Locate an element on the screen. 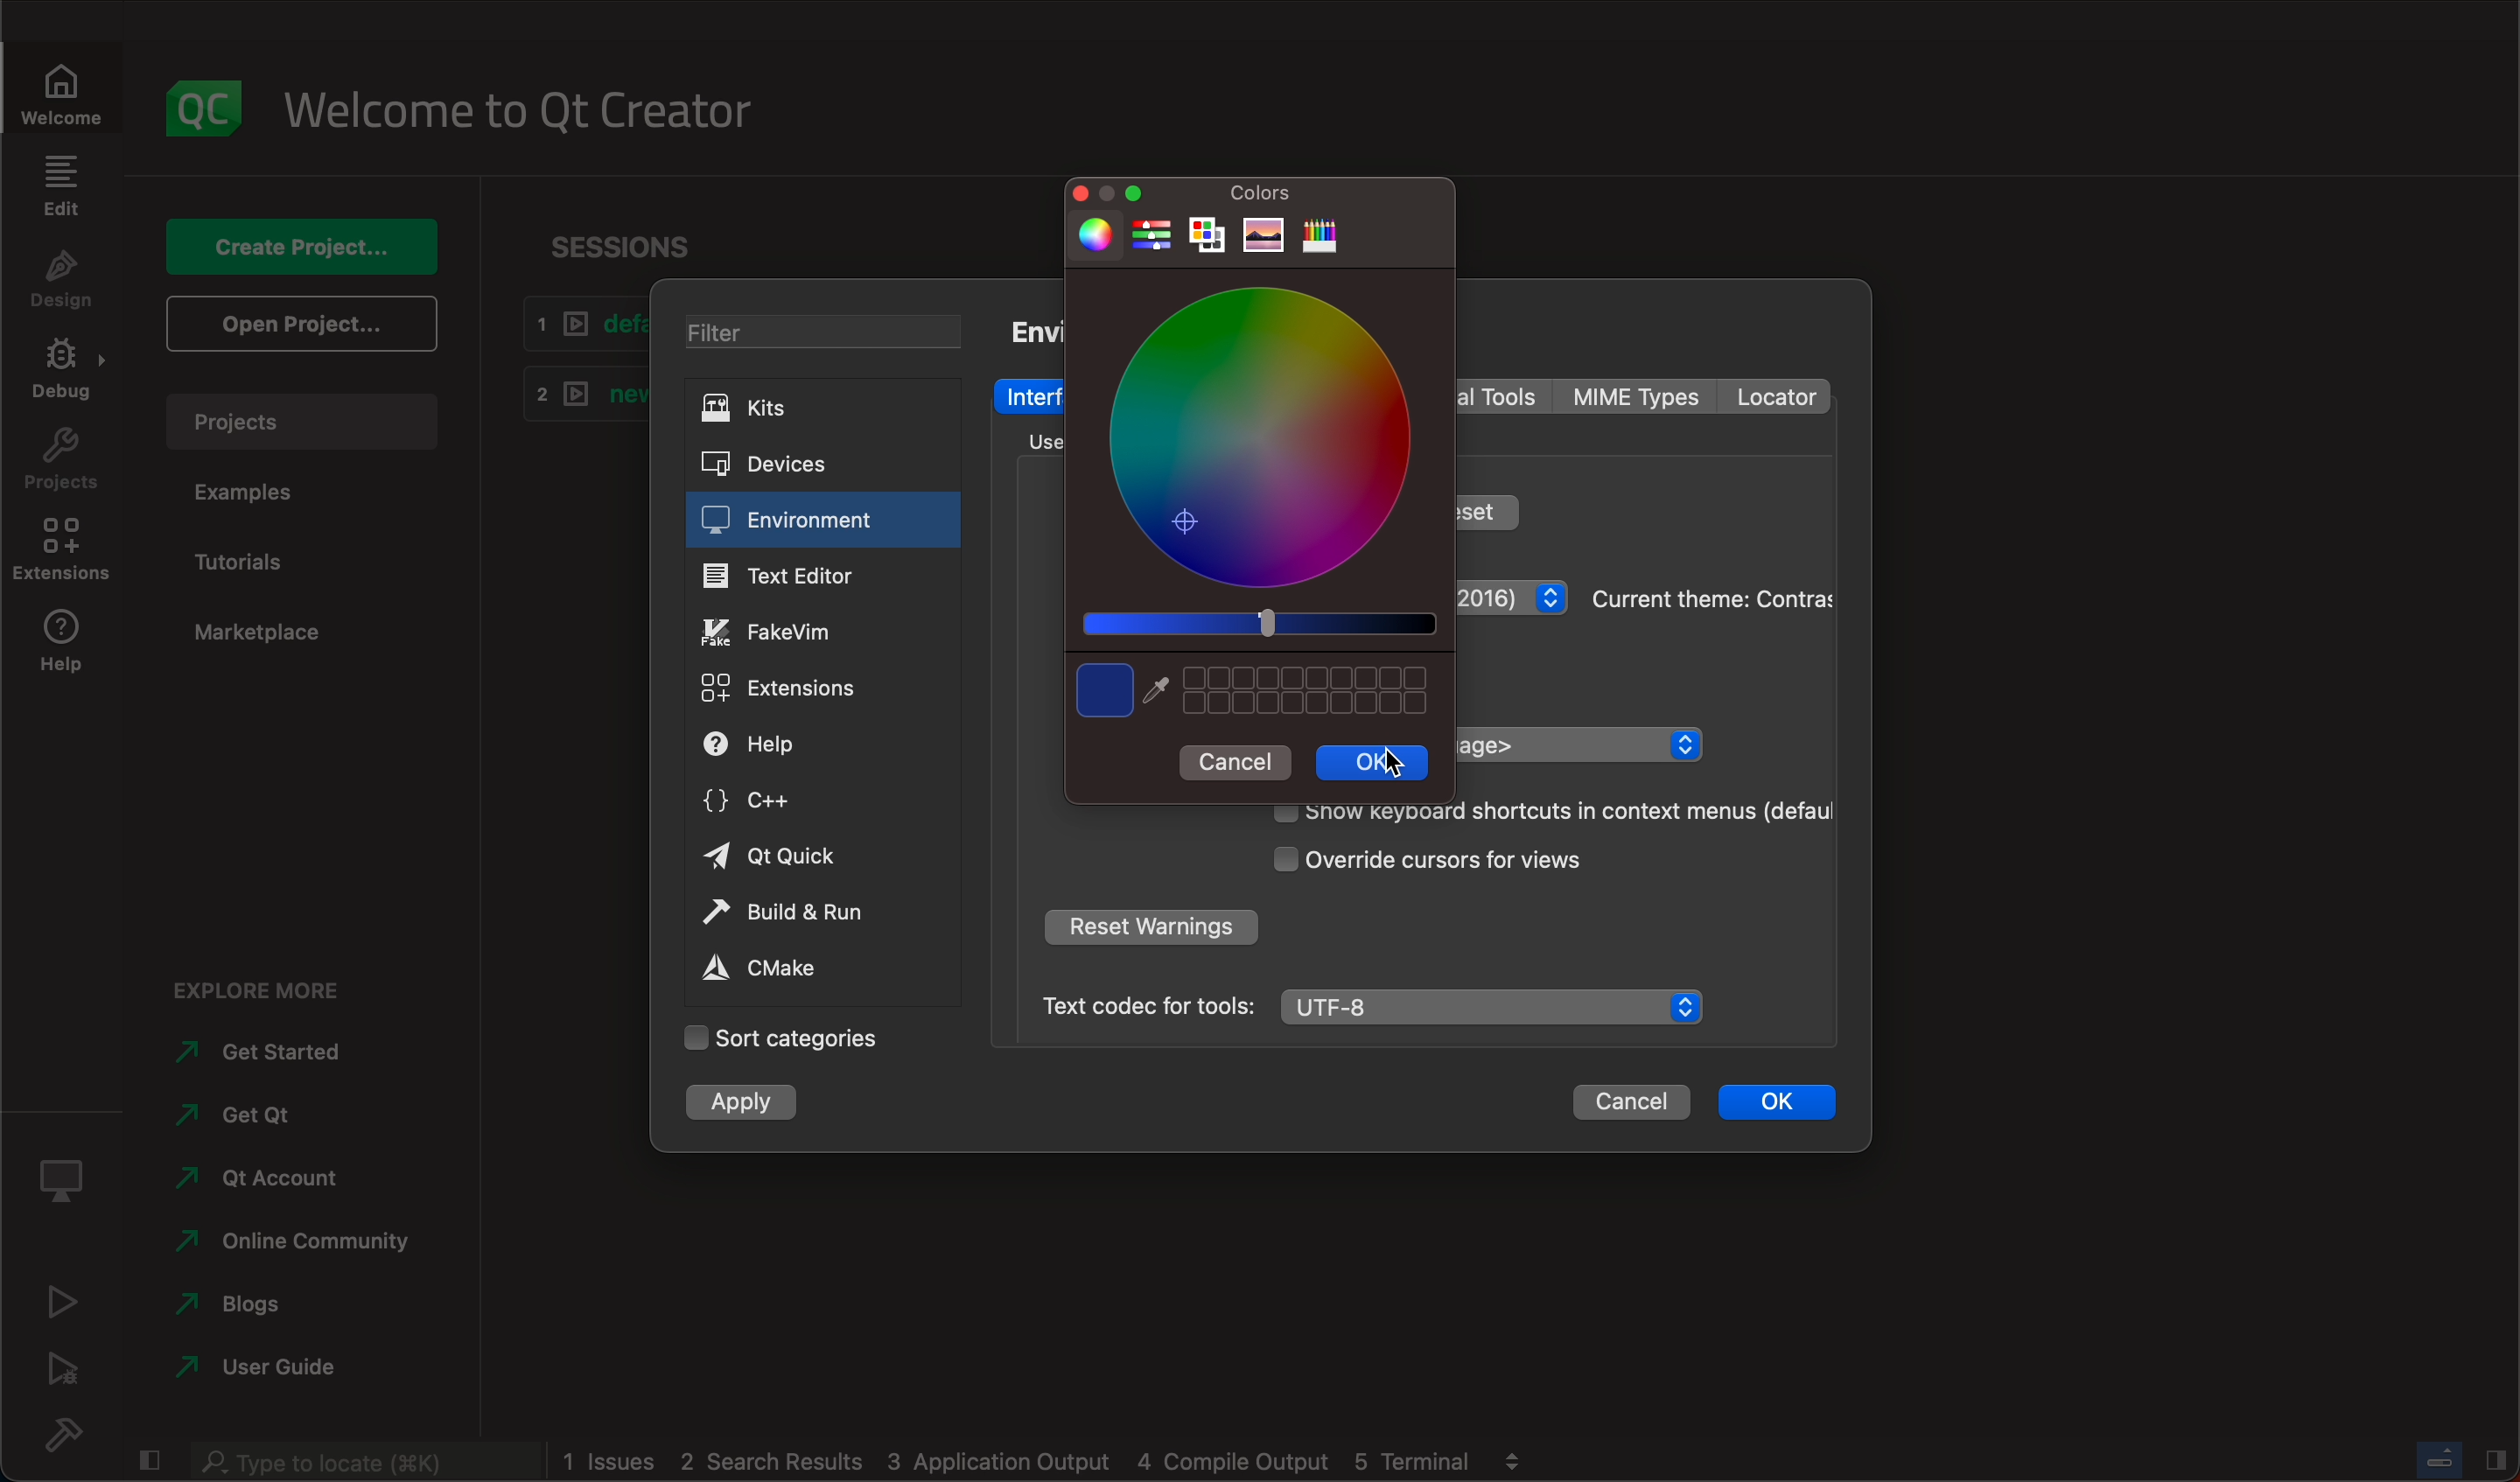 The width and height of the screenshot is (2520, 1482). view output is located at coordinates (1518, 1454).